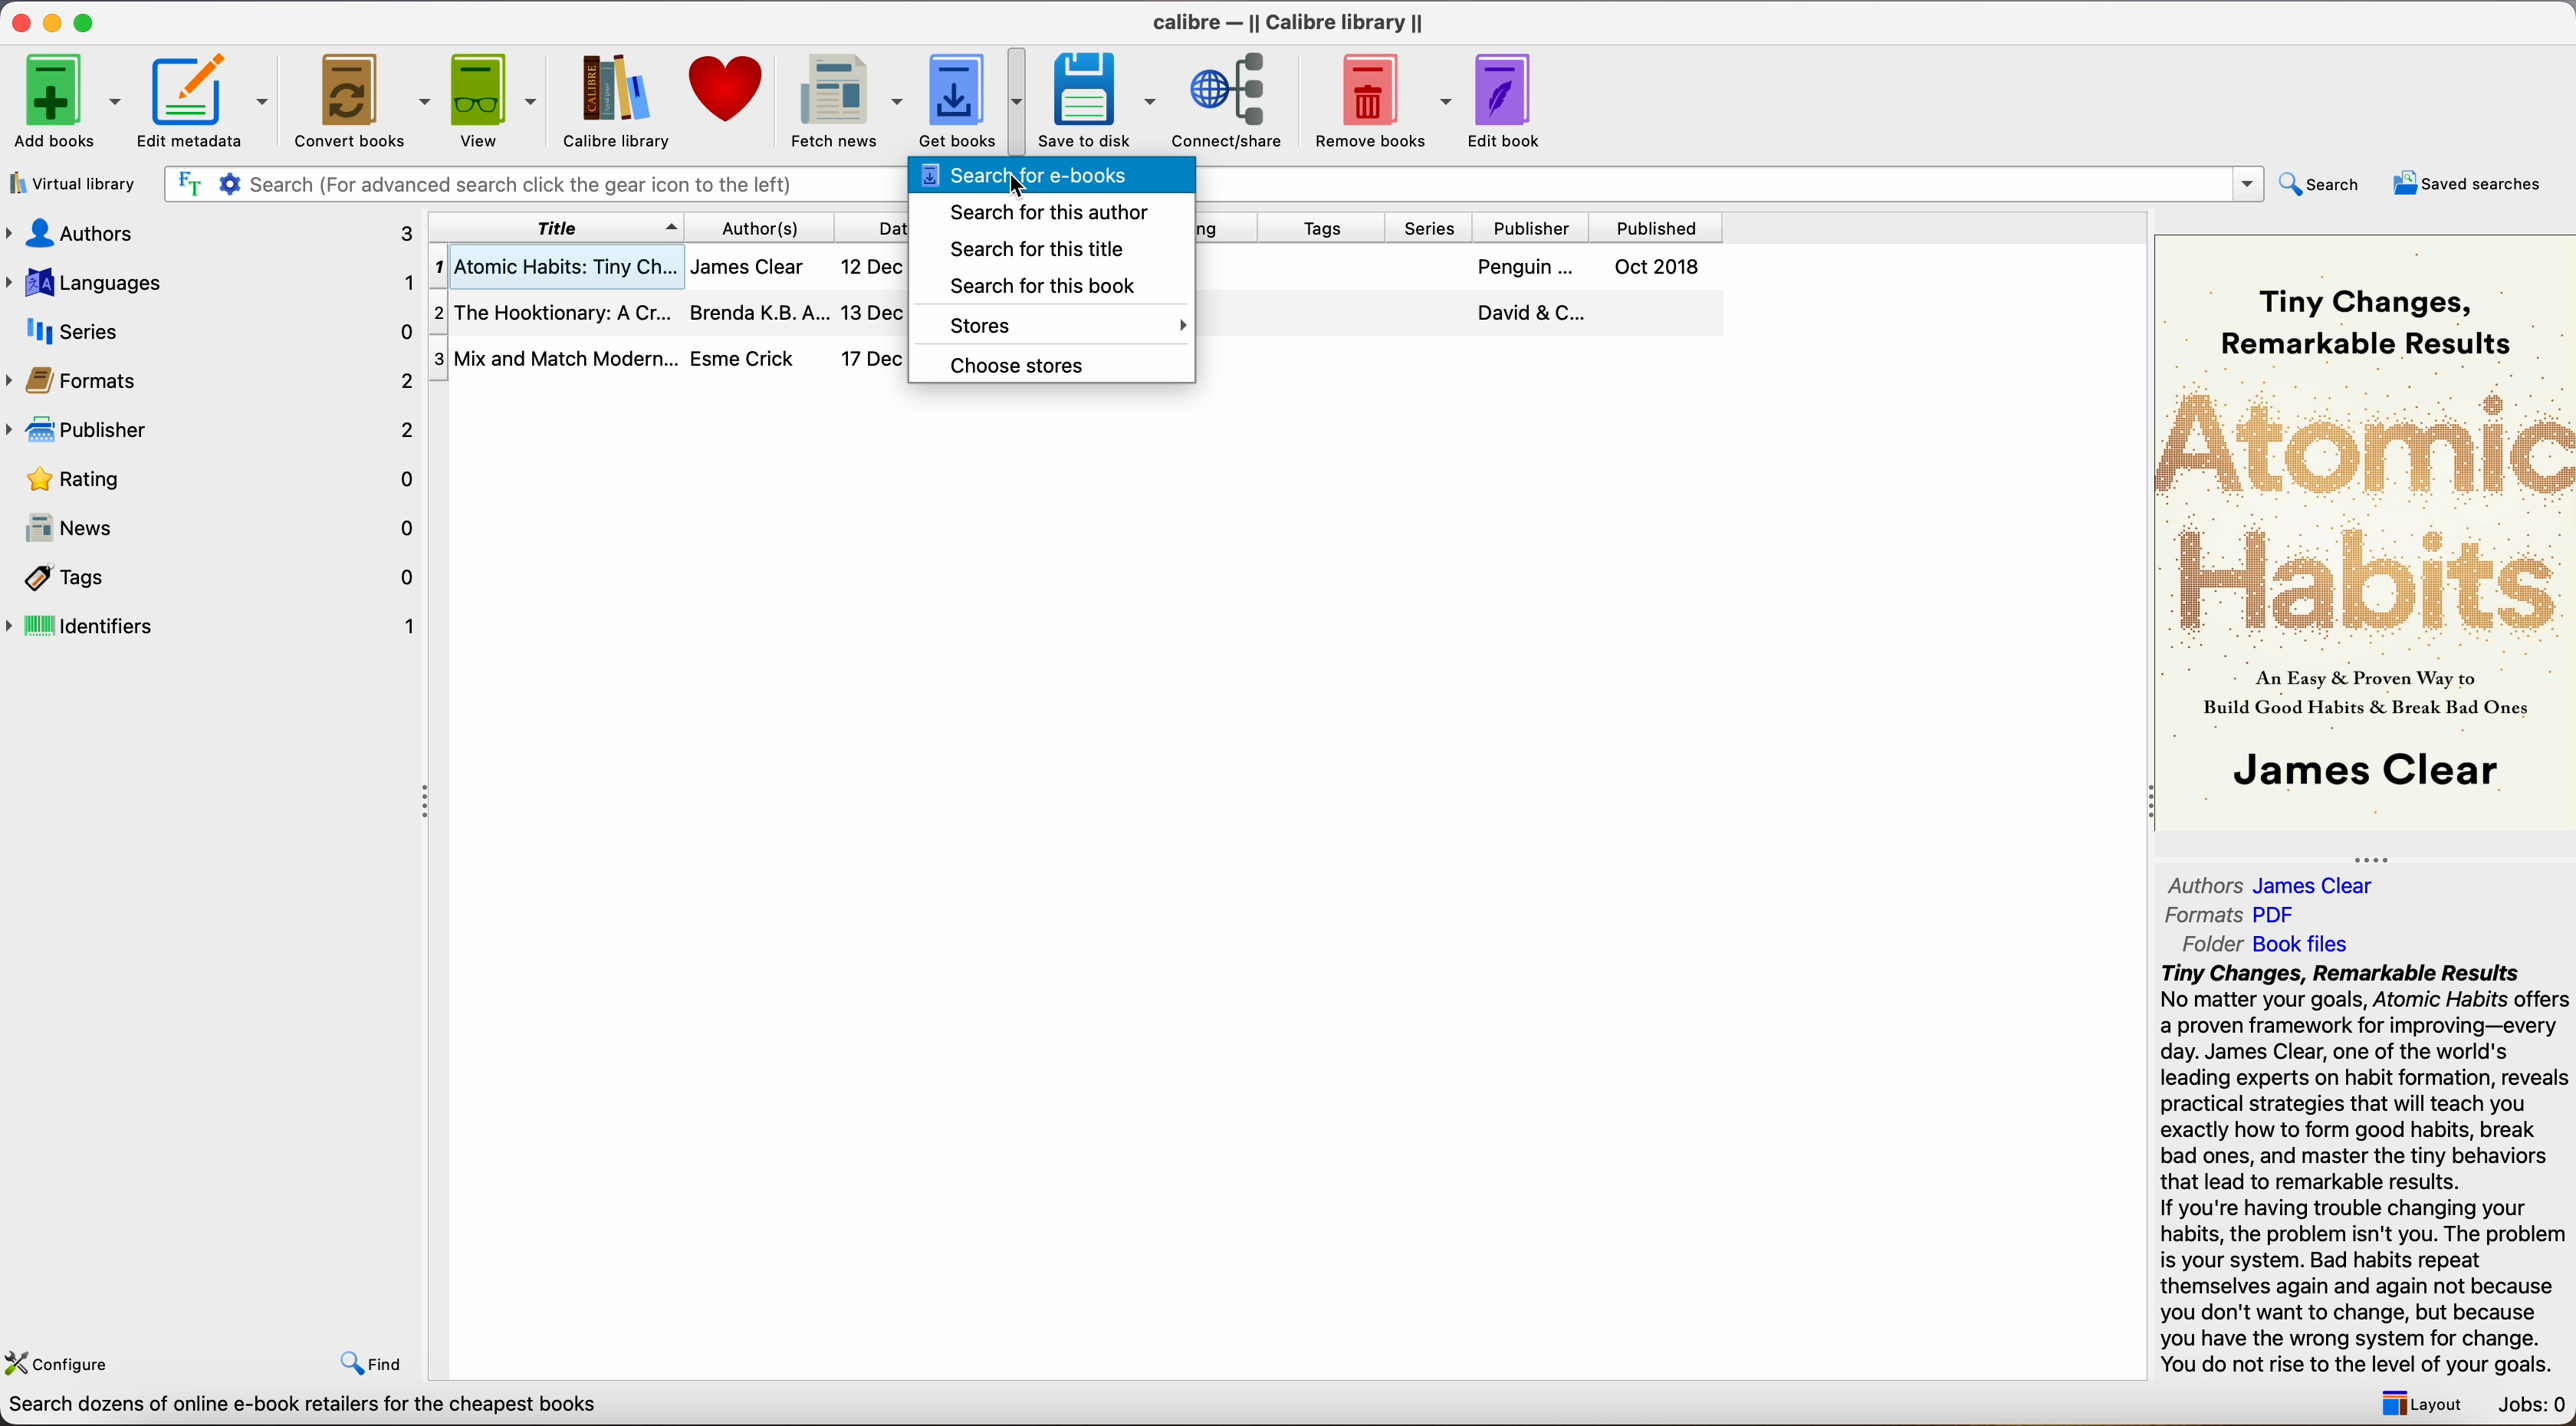 The image size is (2576, 1426). Describe the element at coordinates (1050, 325) in the screenshot. I see `stores` at that location.